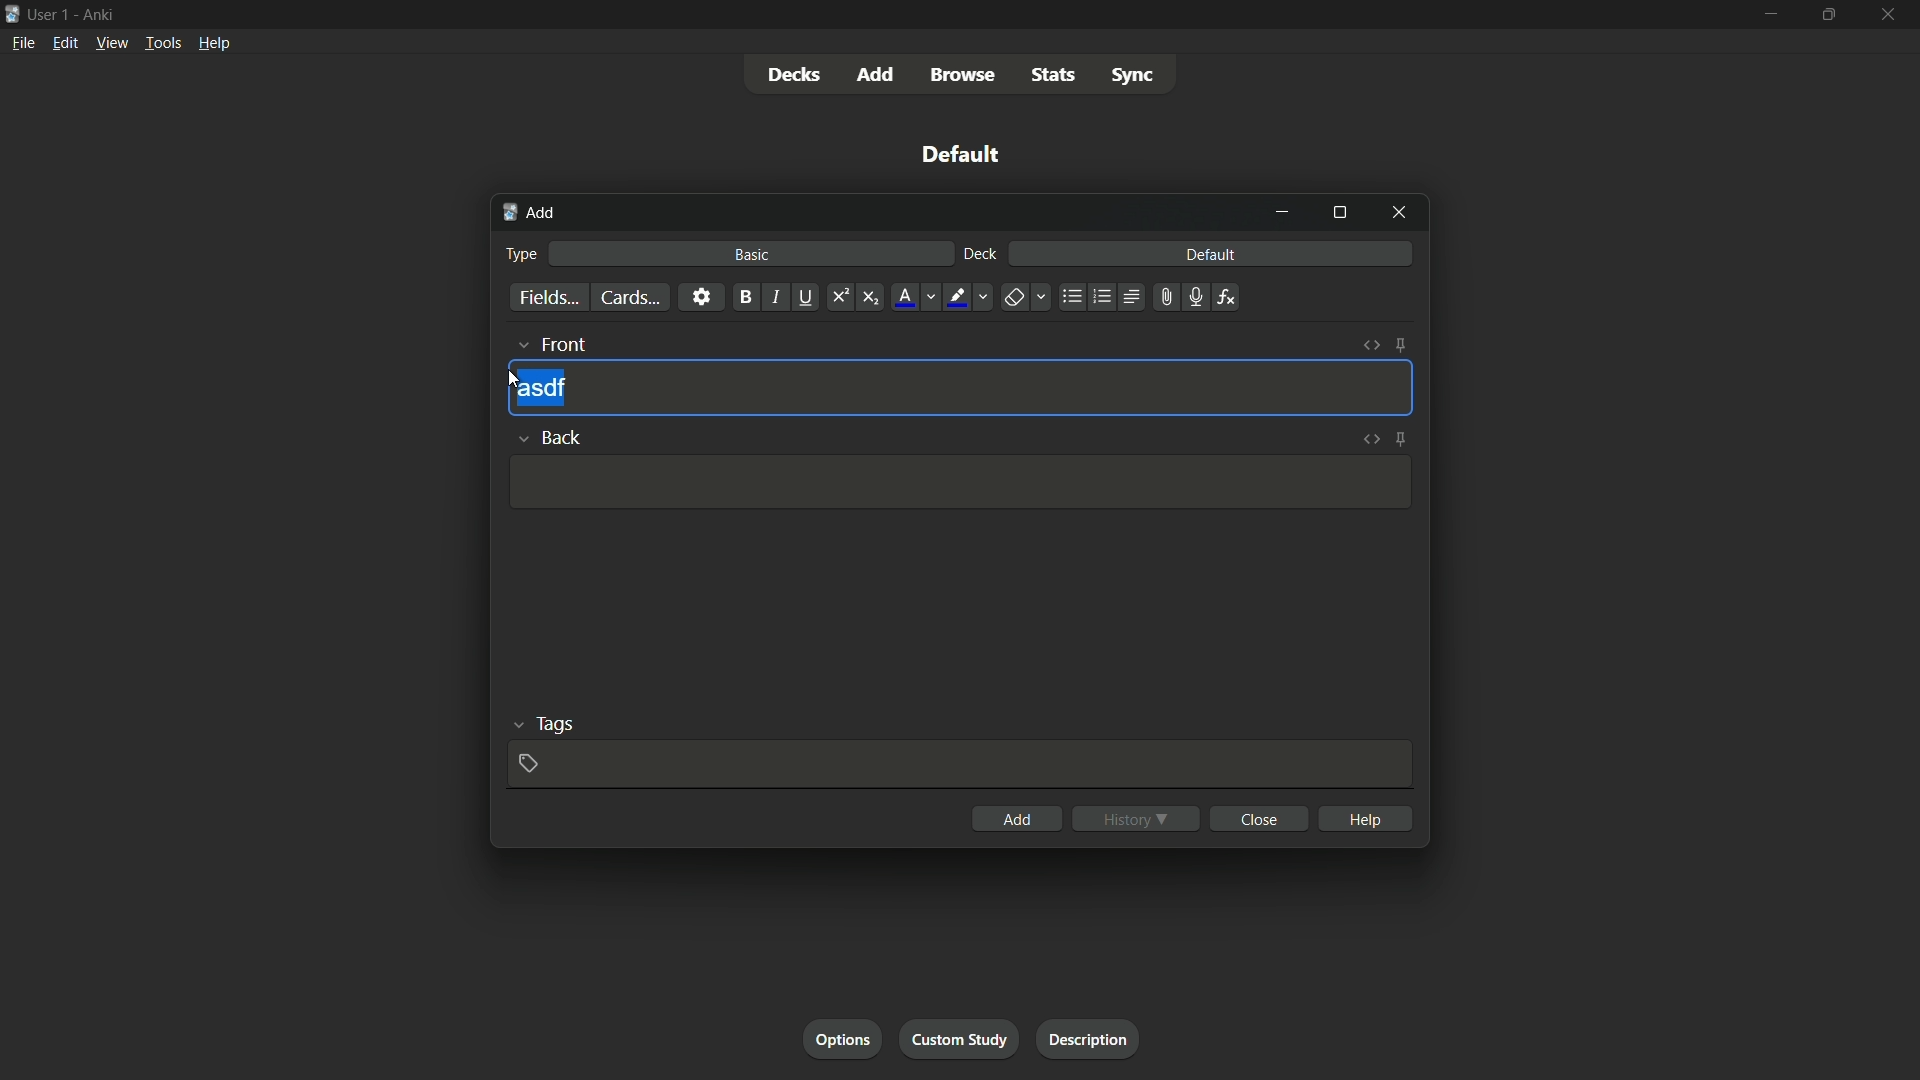 Image resolution: width=1920 pixels, height=1080 pixels. I want to click on browse, so click(963, 75).